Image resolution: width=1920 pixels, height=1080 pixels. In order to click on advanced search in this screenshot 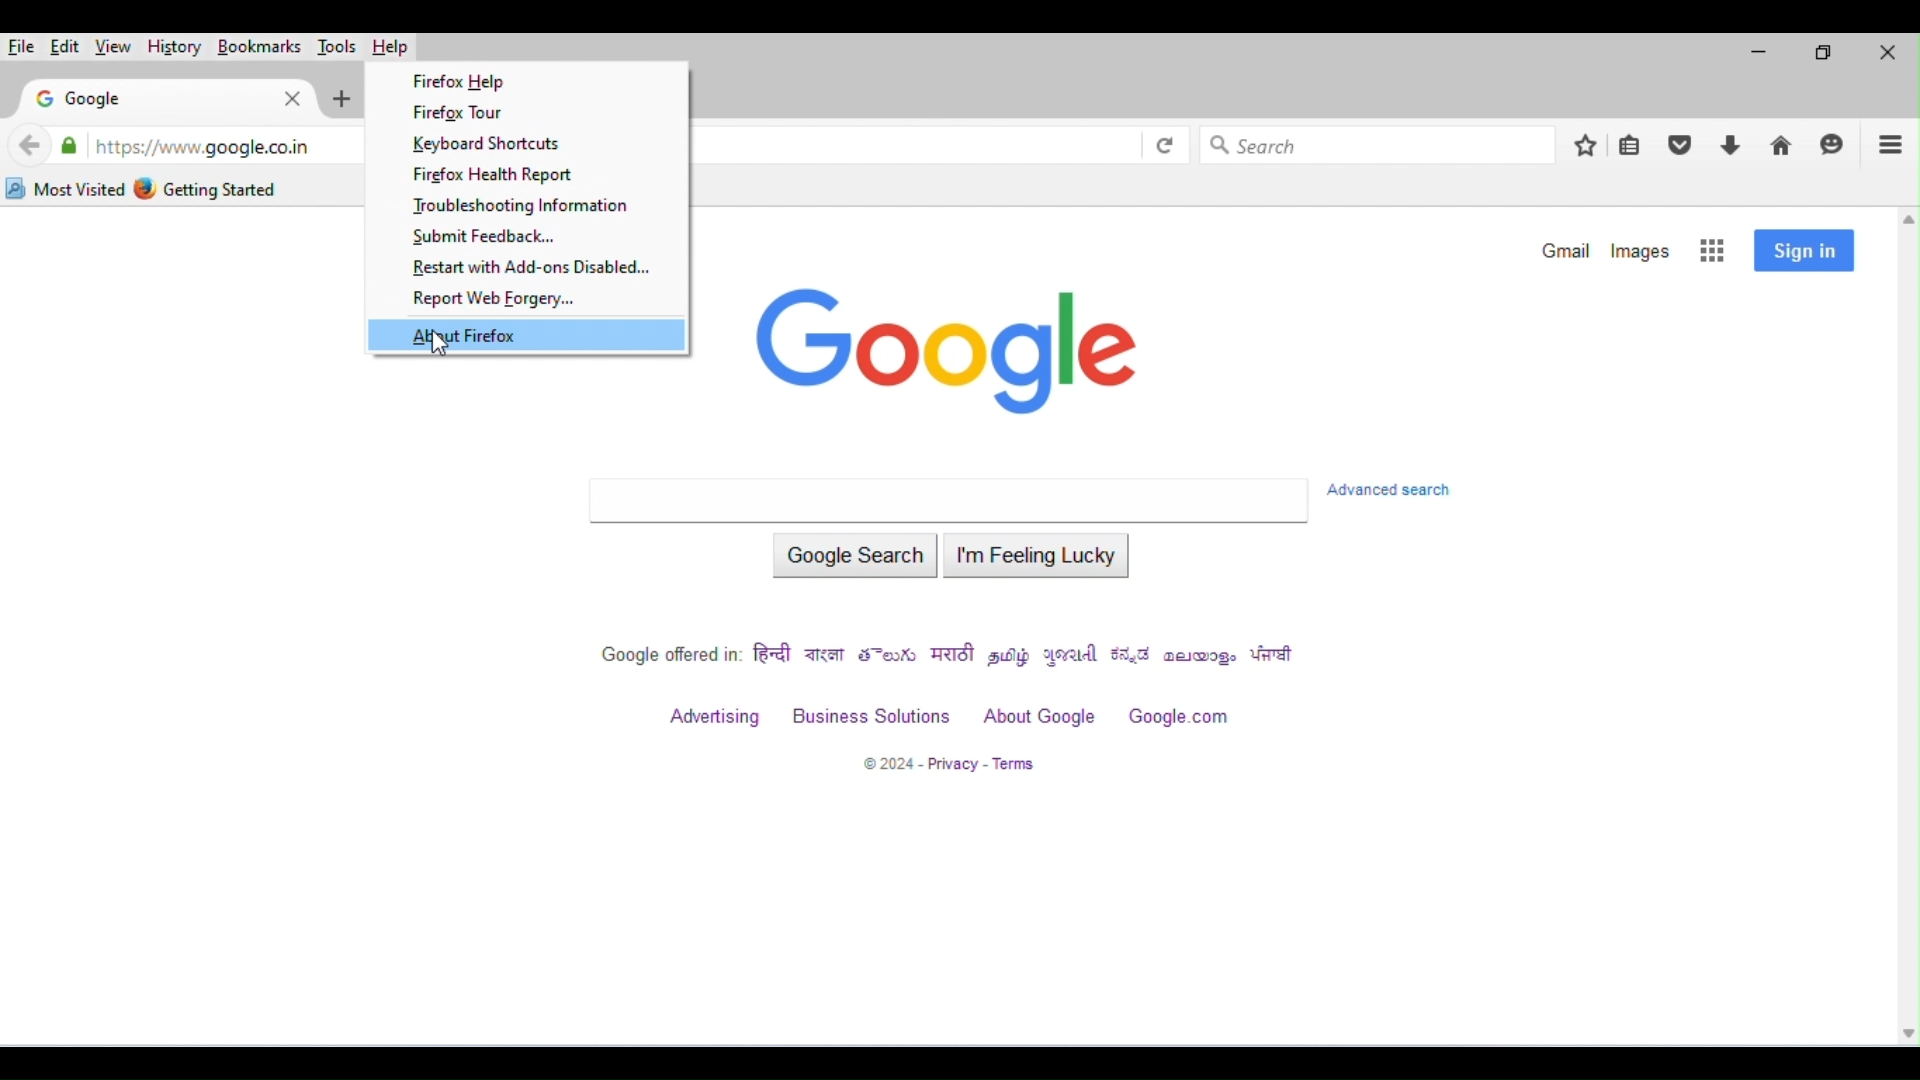, I will do `click(1398, 490)`.